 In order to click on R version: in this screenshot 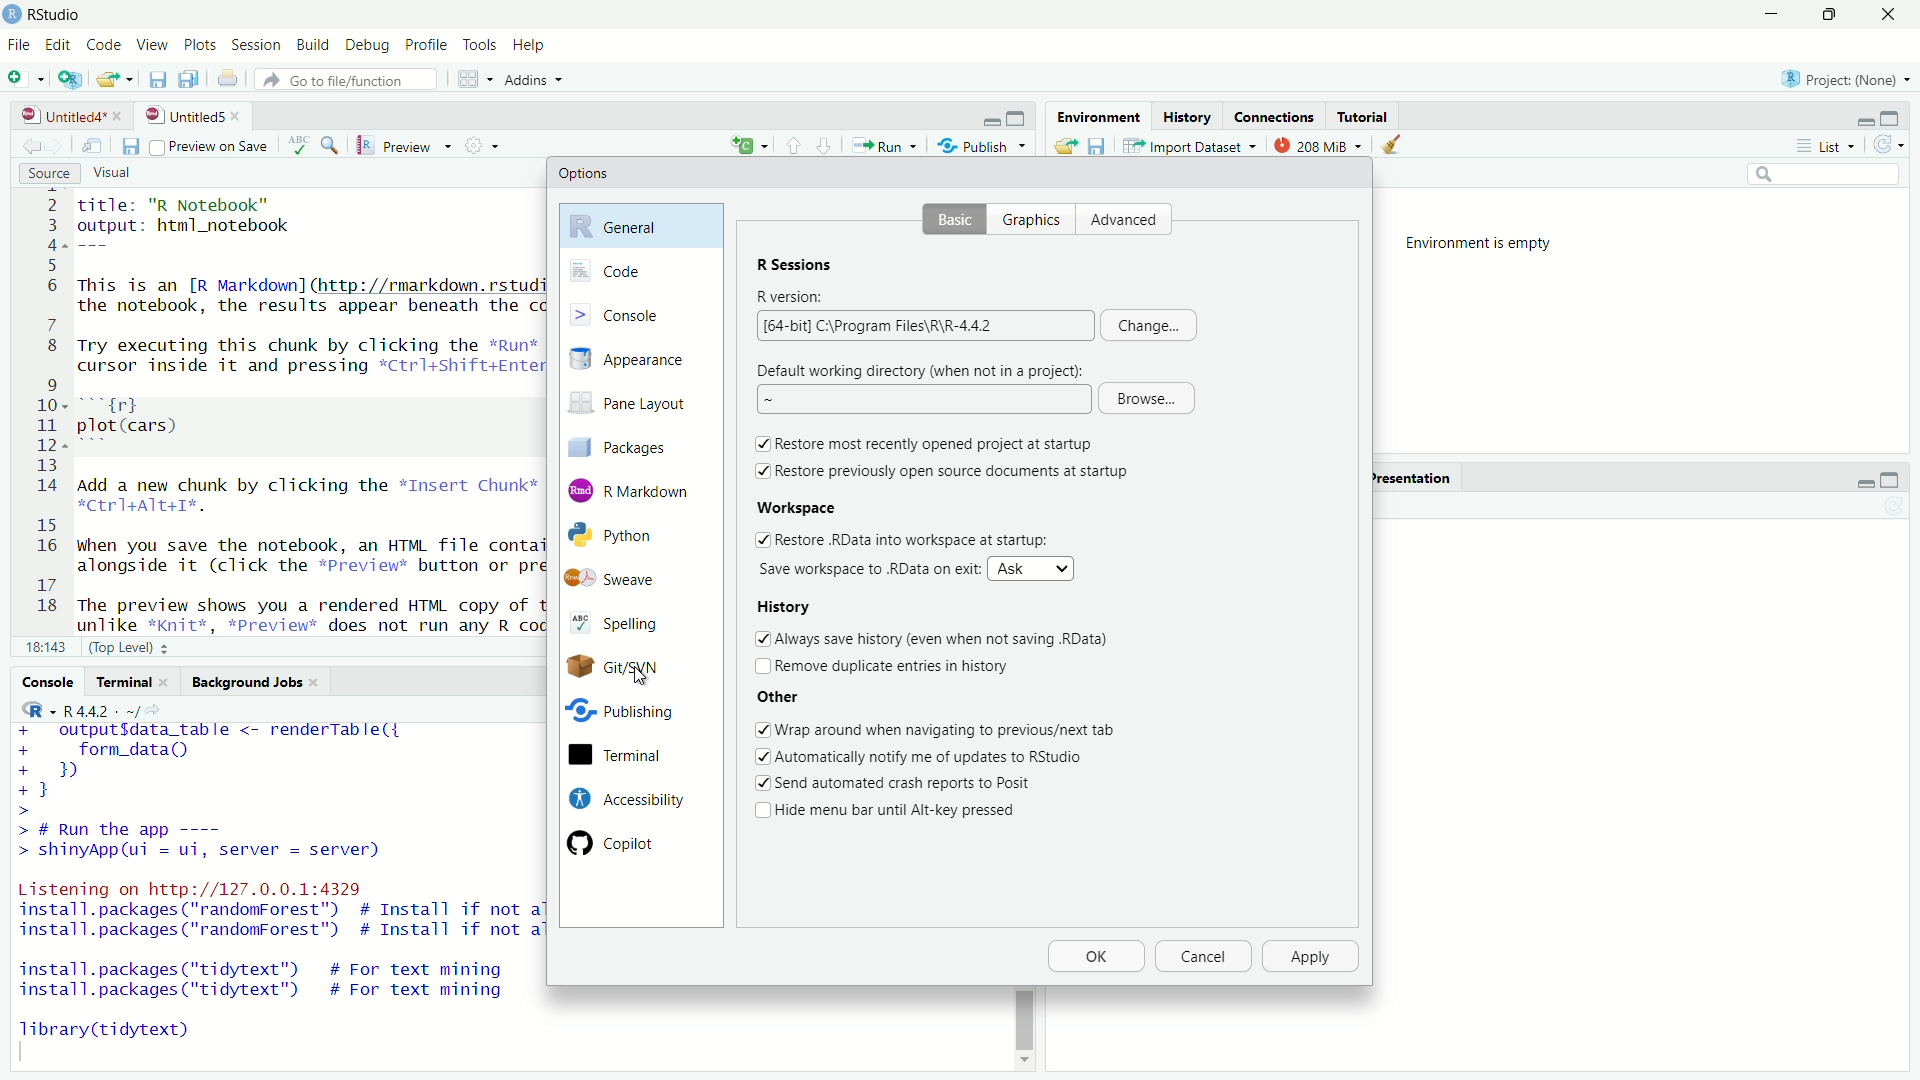, I will do `click(792, 298)`.